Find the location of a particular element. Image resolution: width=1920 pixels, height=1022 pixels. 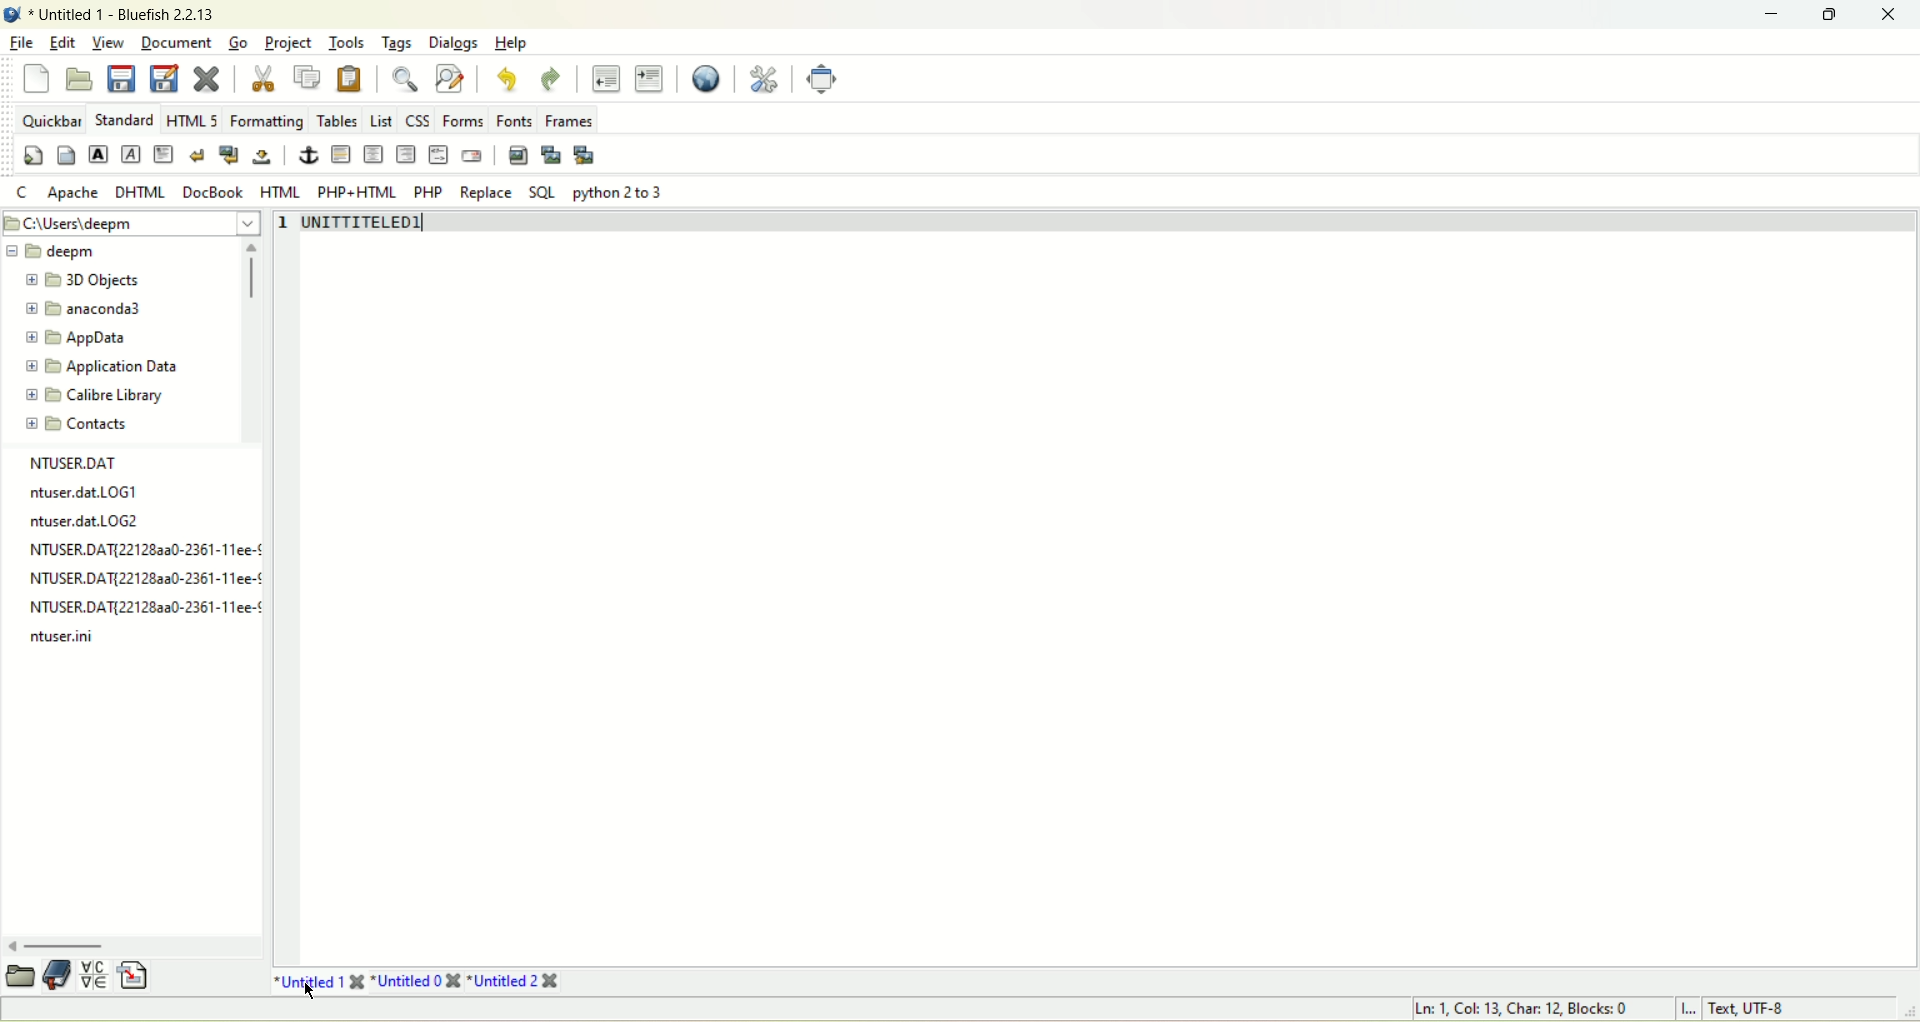

L Text UTF-8 is located at coordinates (1730, 1007).